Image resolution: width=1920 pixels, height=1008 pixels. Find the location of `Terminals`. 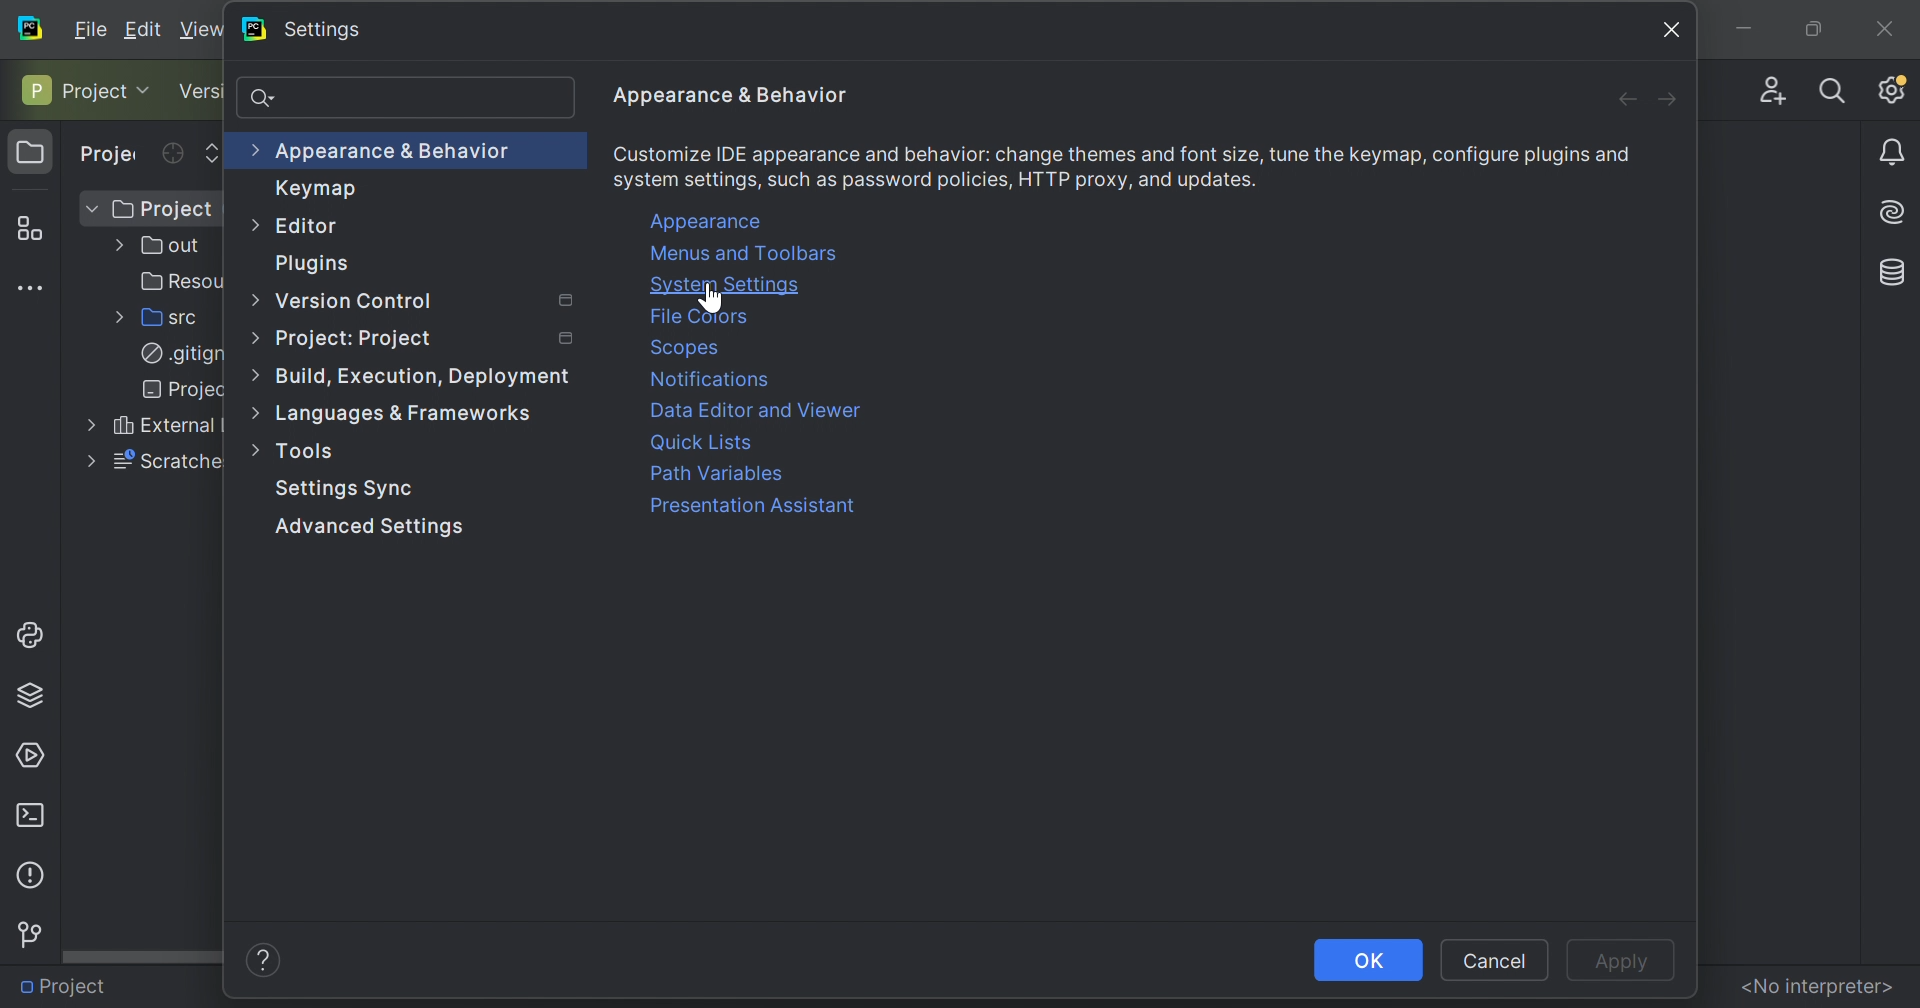

Terminals is located at coordinates (29, 814).